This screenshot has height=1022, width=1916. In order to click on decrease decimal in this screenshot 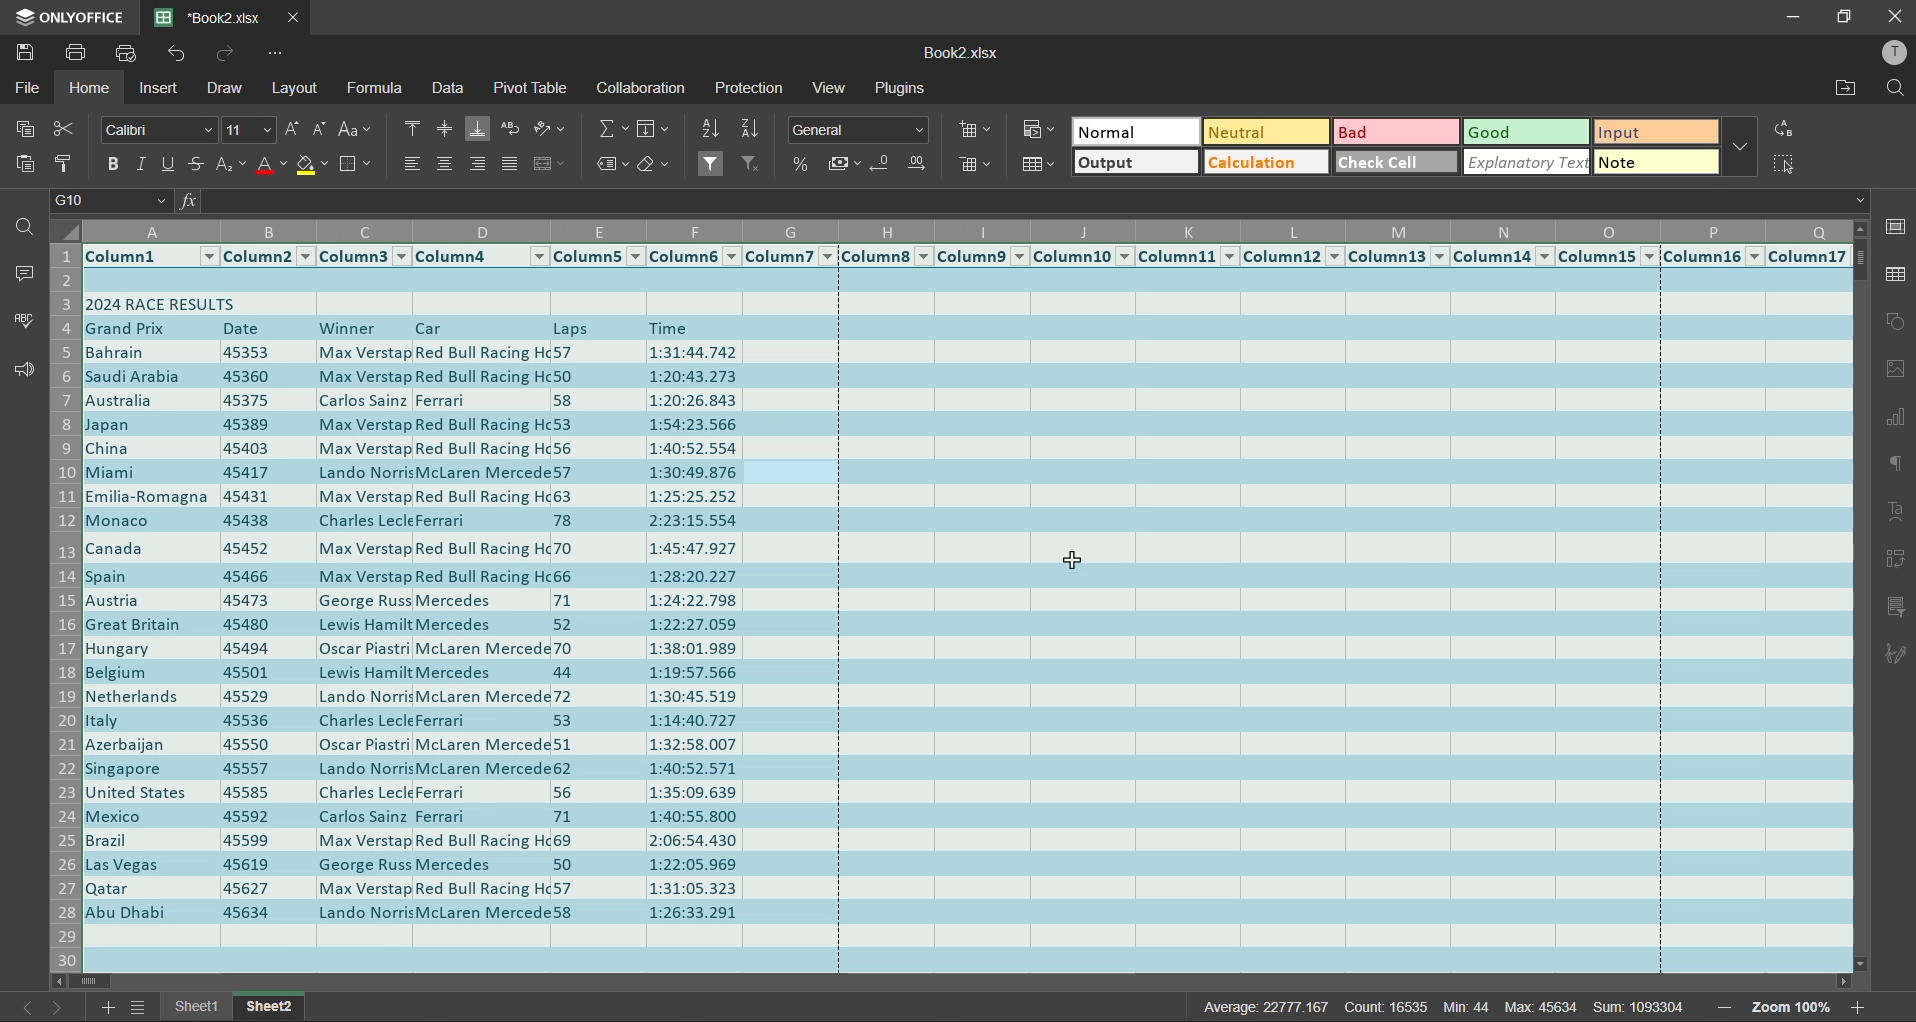, I will do `click(885, 164)`.